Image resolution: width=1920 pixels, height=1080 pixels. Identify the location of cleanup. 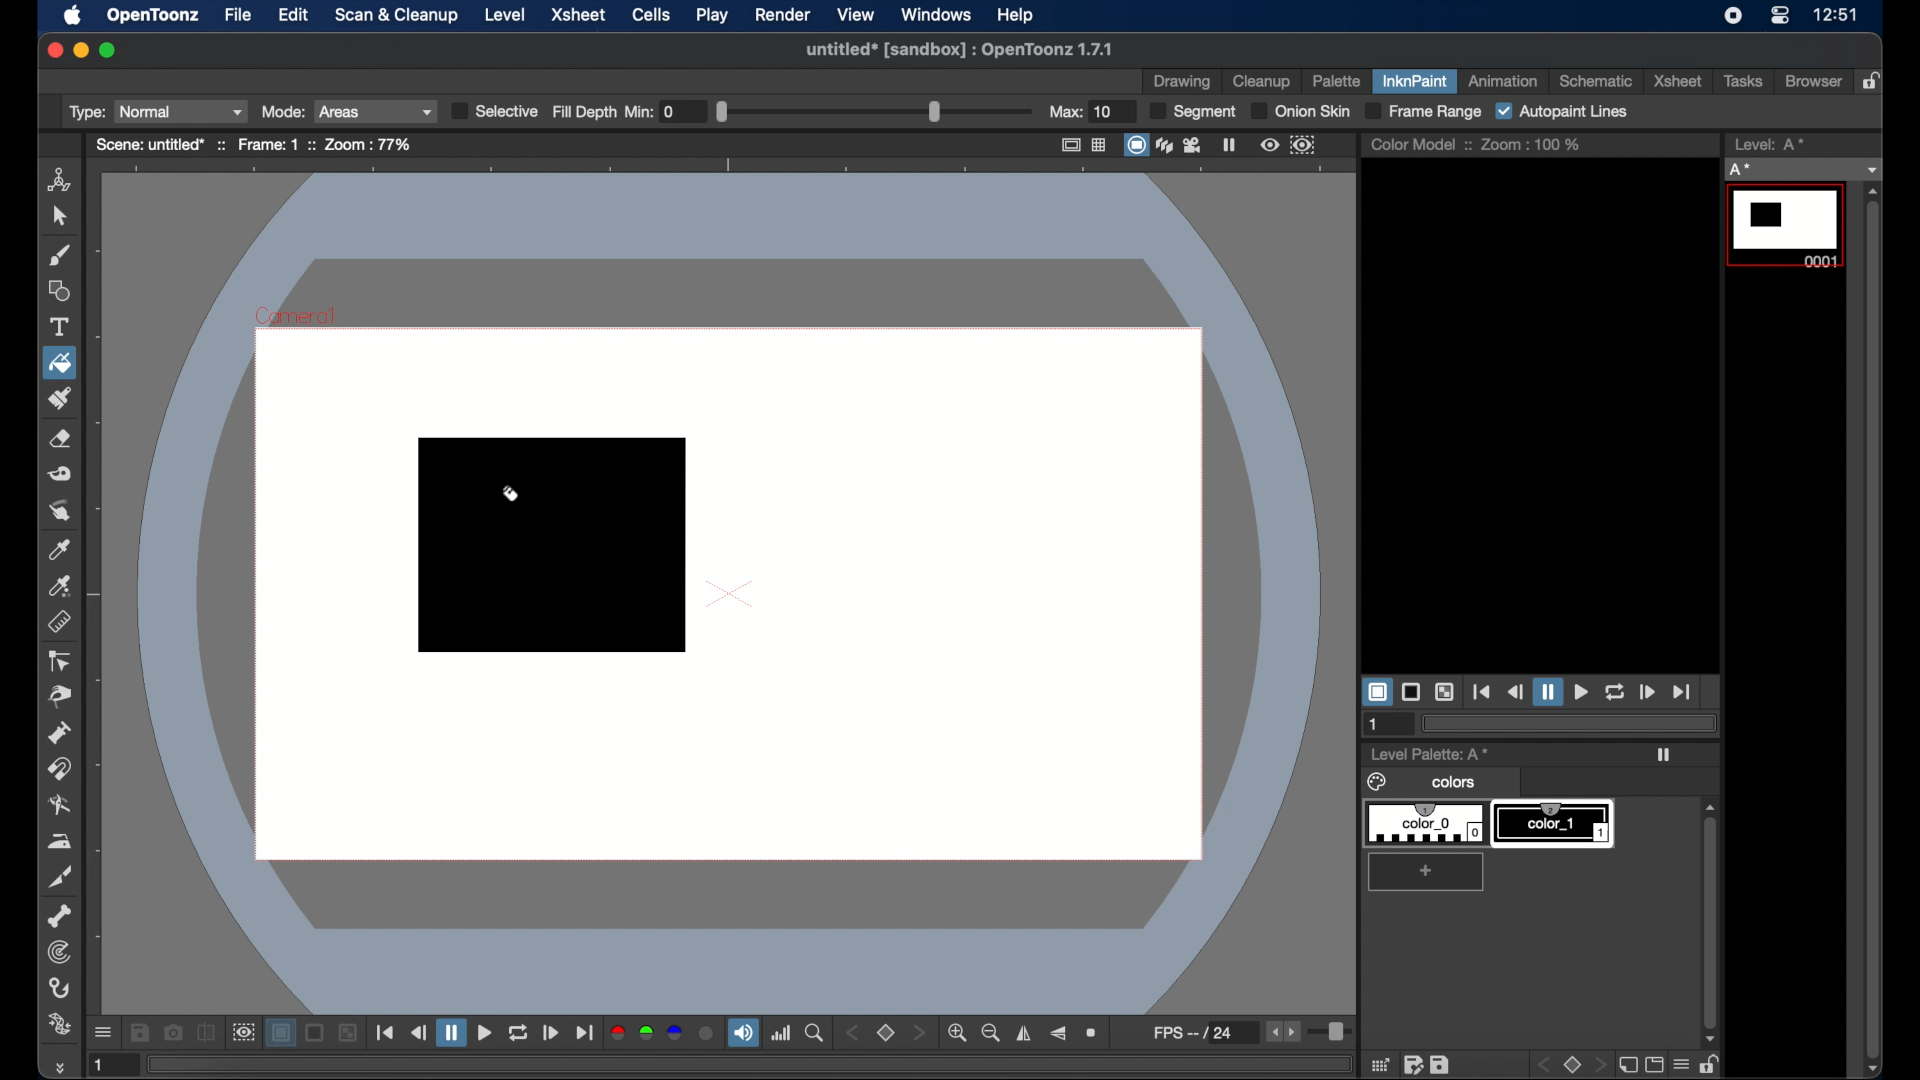
(1264, 81).